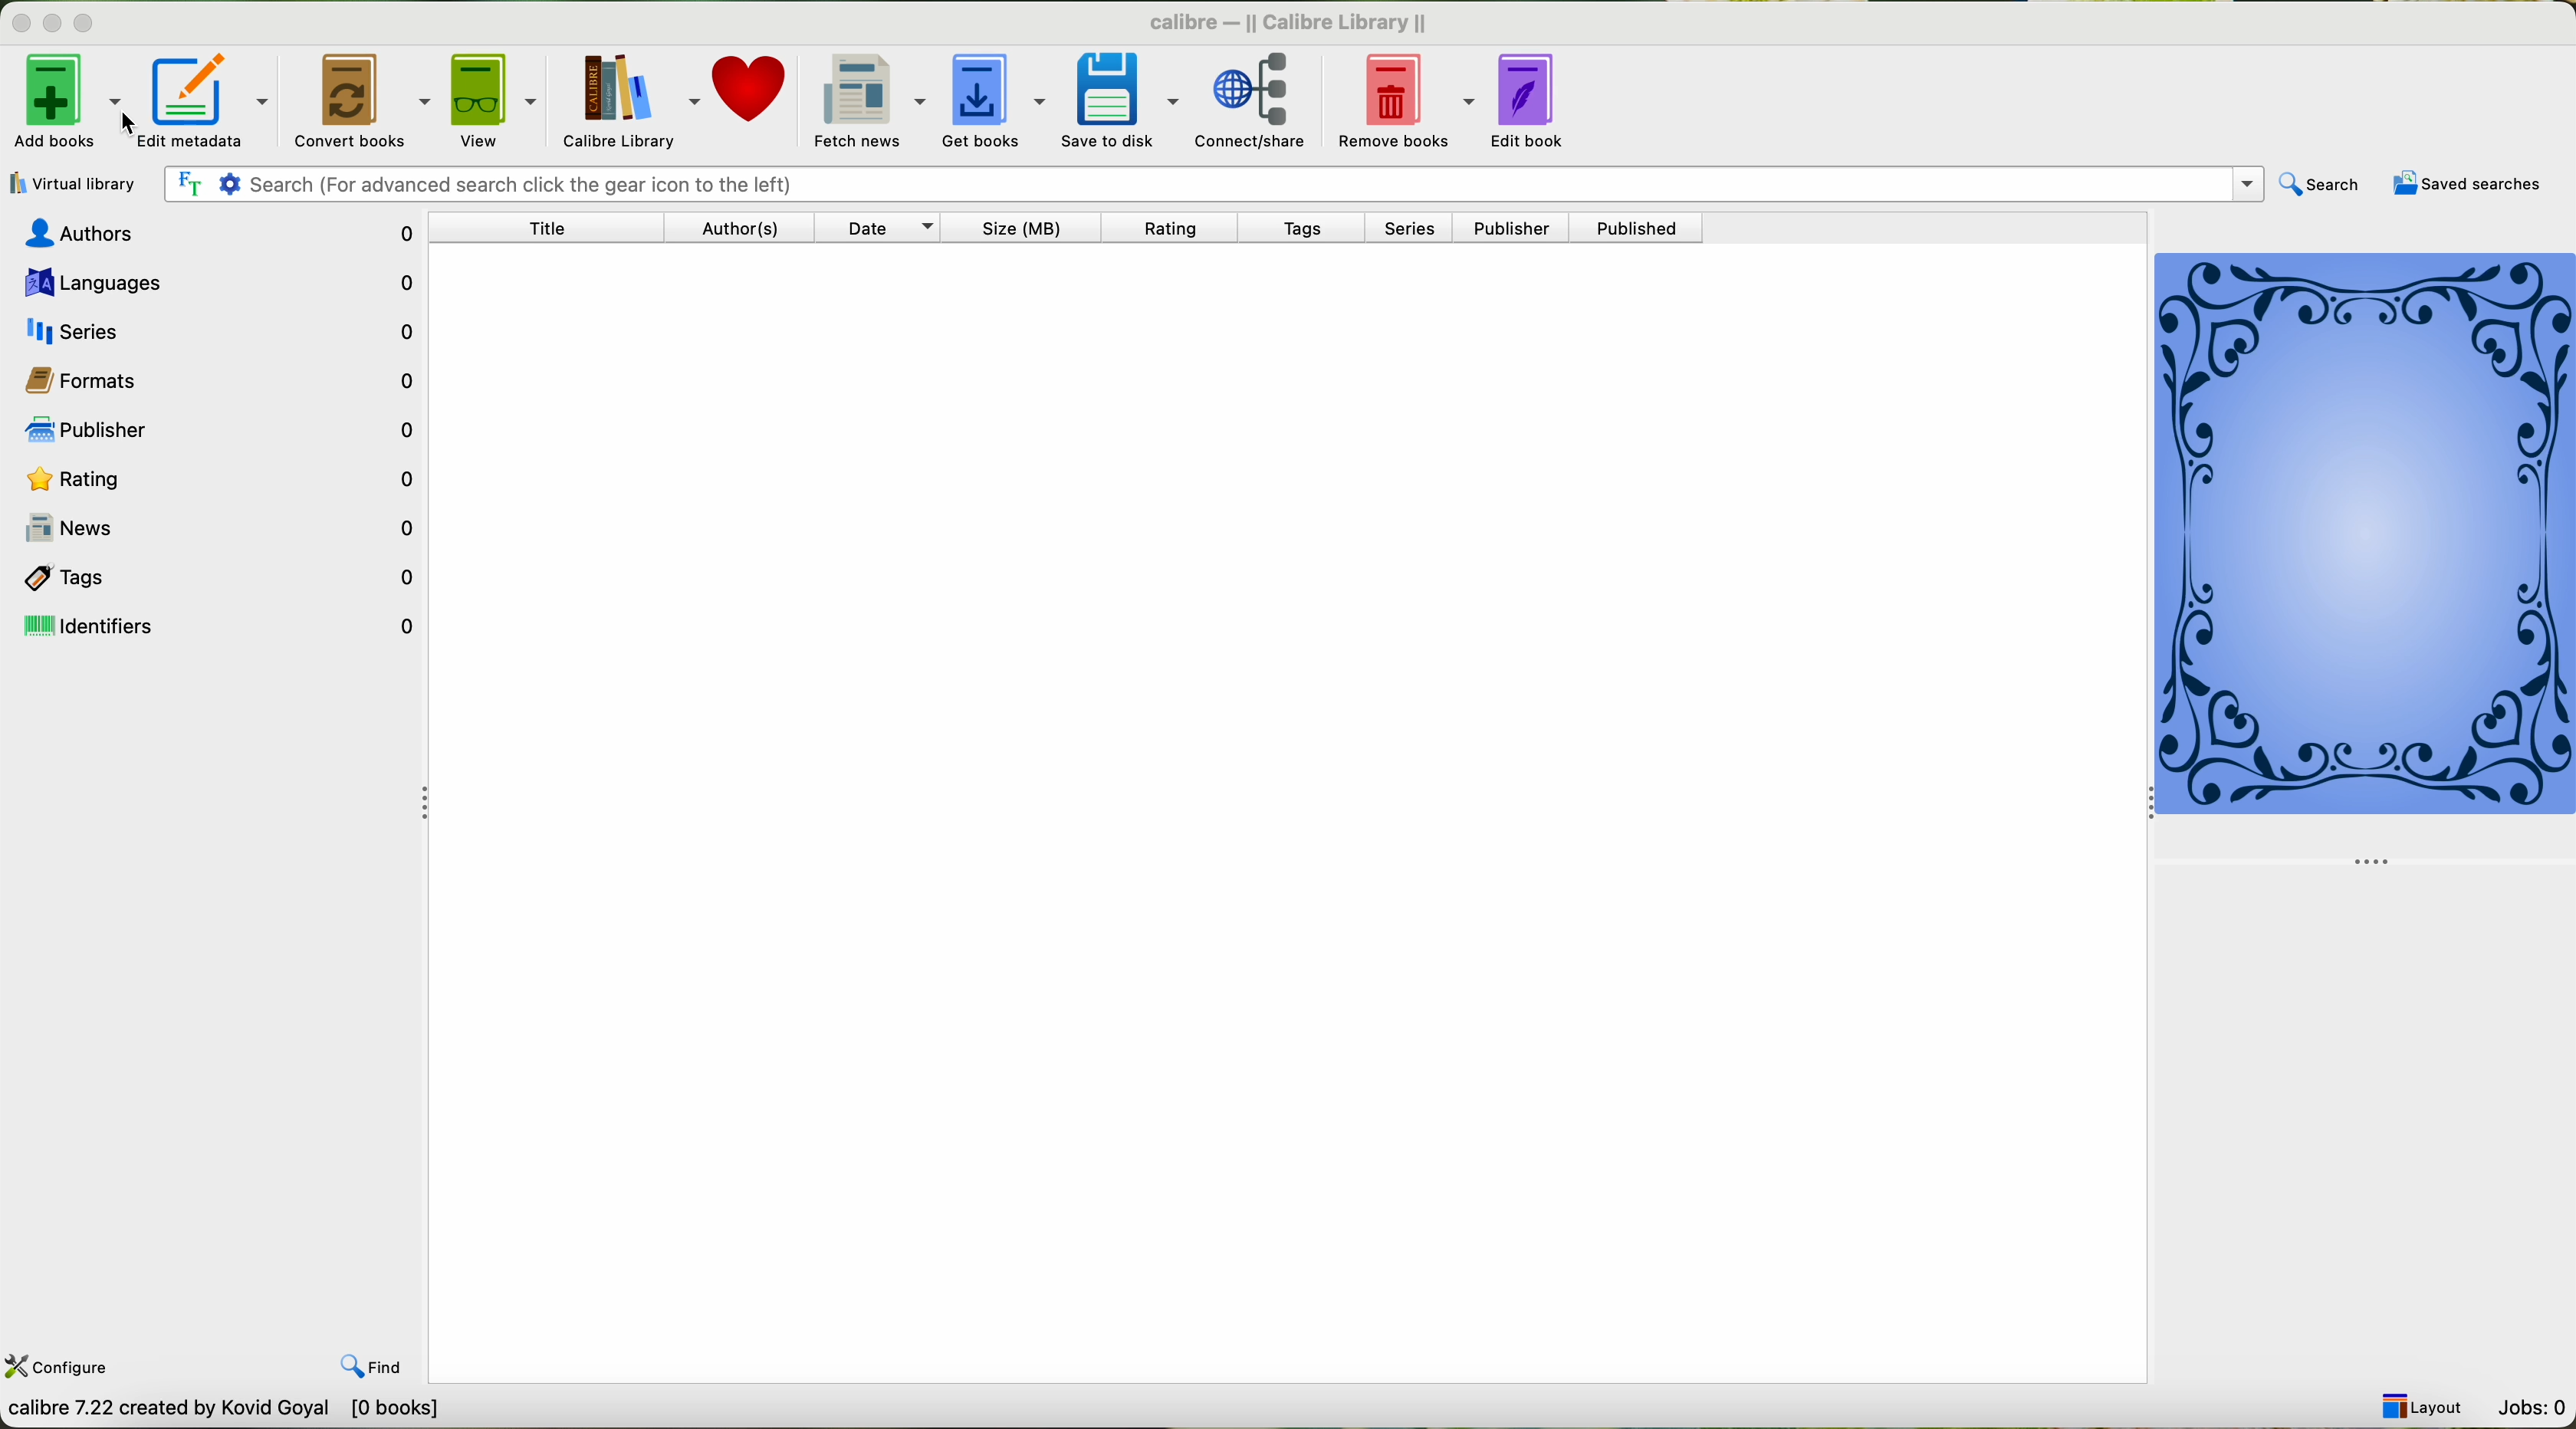  I want to click on calibre library, so click(631, 101).